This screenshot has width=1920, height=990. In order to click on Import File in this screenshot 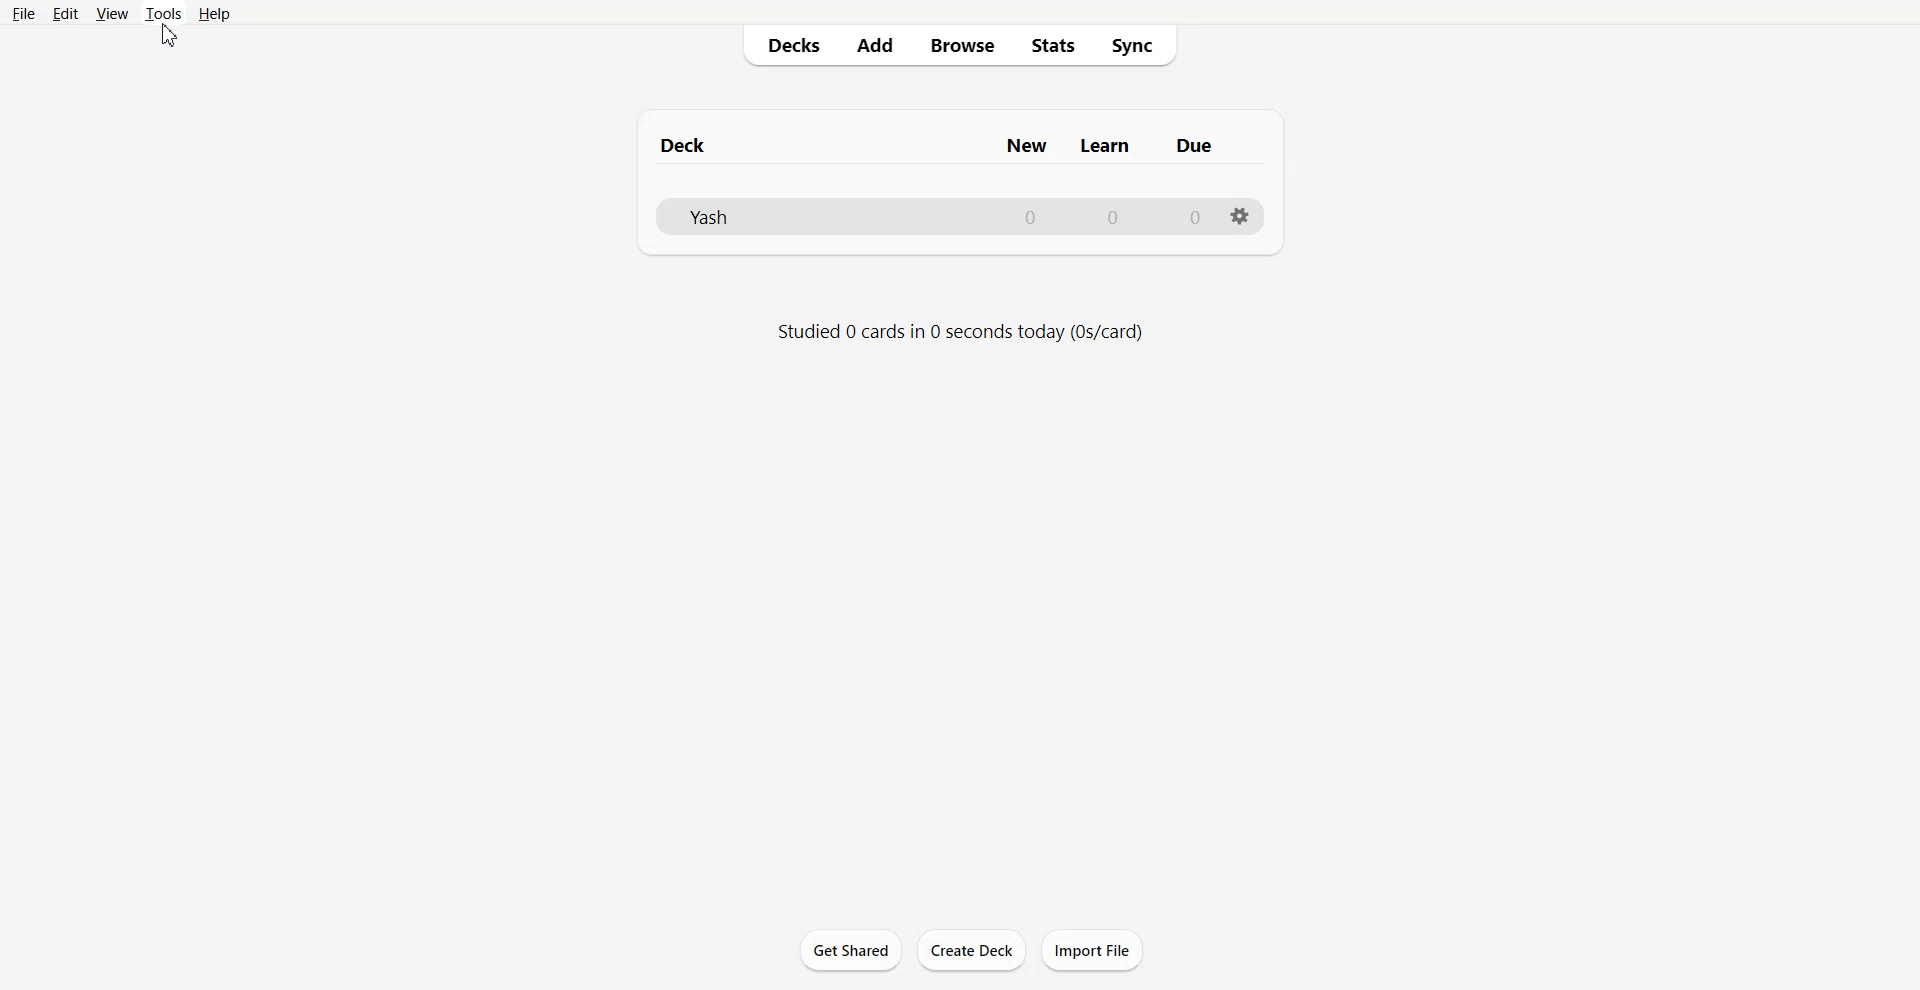, I will do `click(1092, 950)`.